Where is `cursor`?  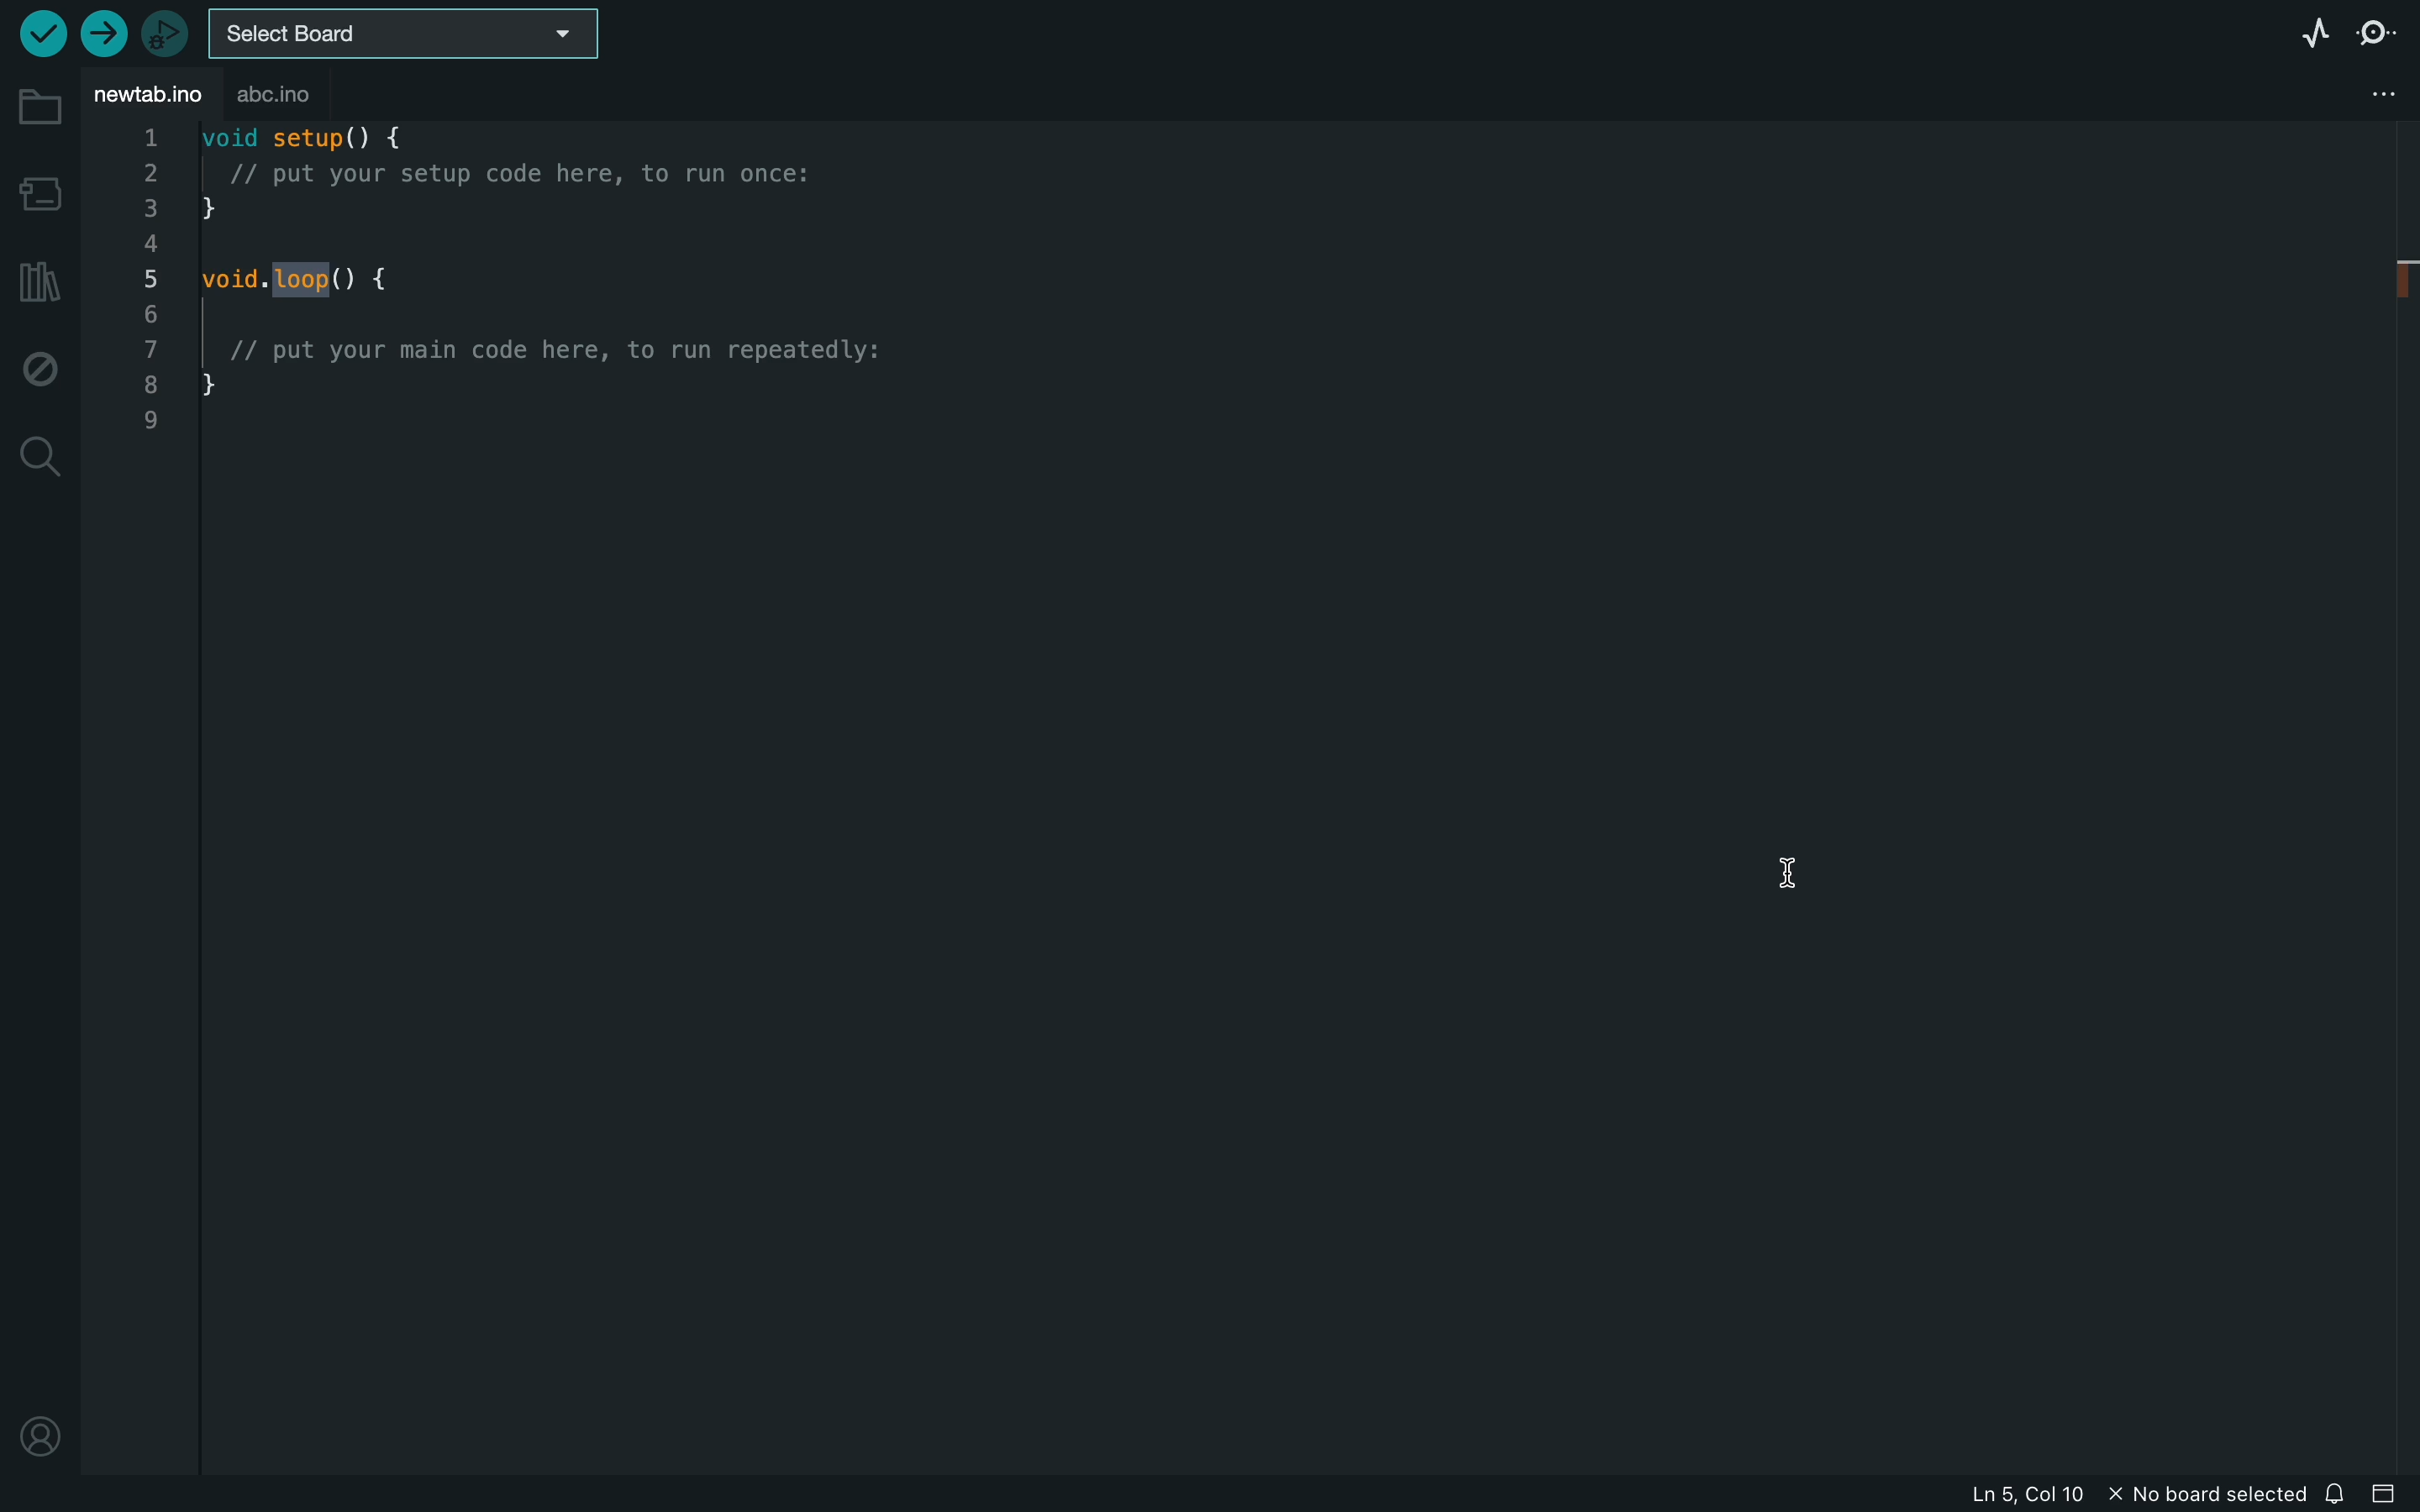 cursor is located at coordinates (1784, 875).